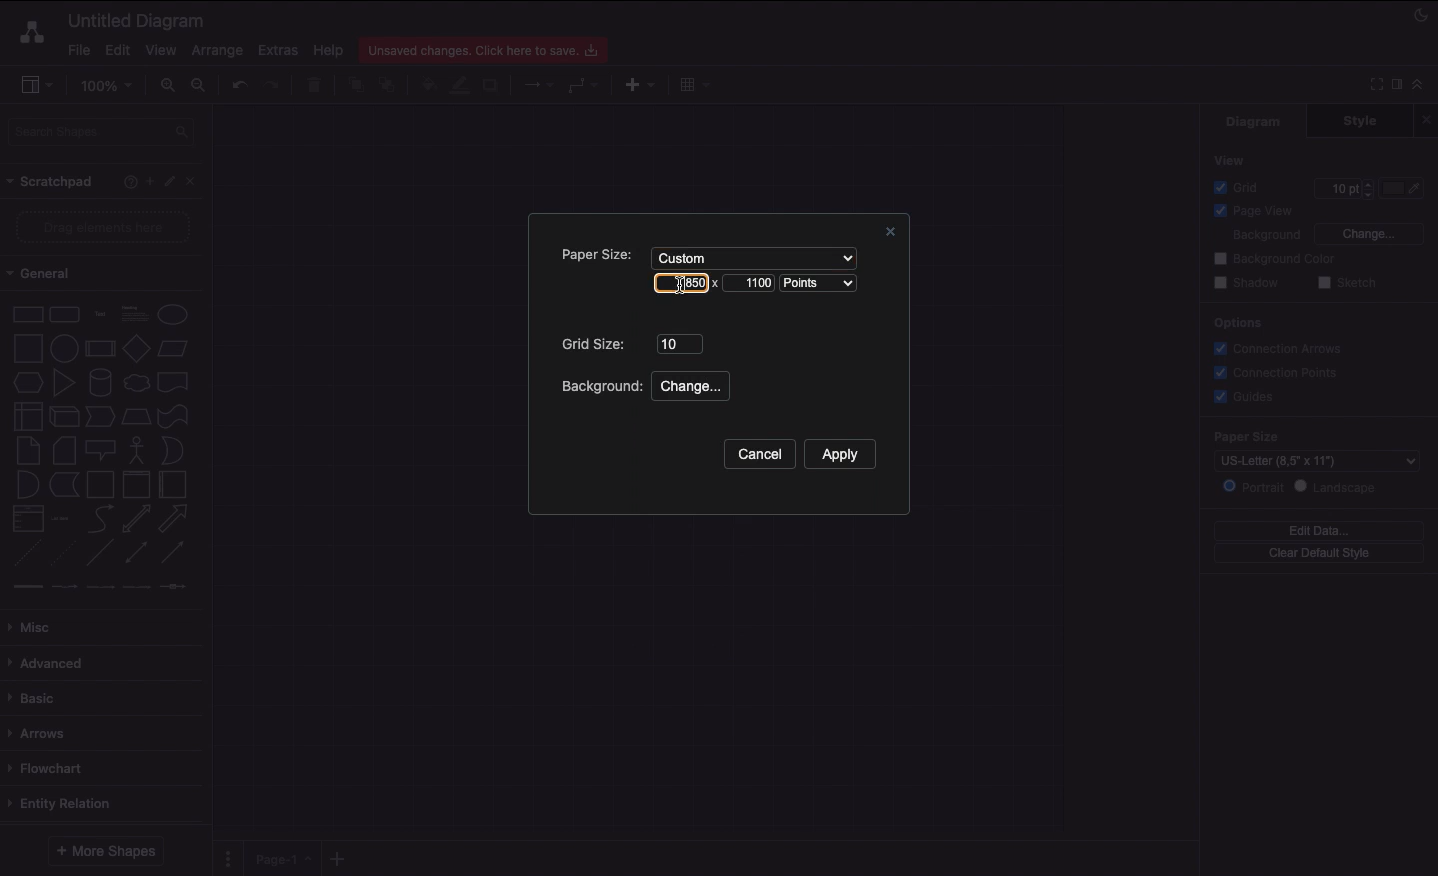 This screenshot has width=1438, height=876. I want to click on Draw.io, so click(28, 32).